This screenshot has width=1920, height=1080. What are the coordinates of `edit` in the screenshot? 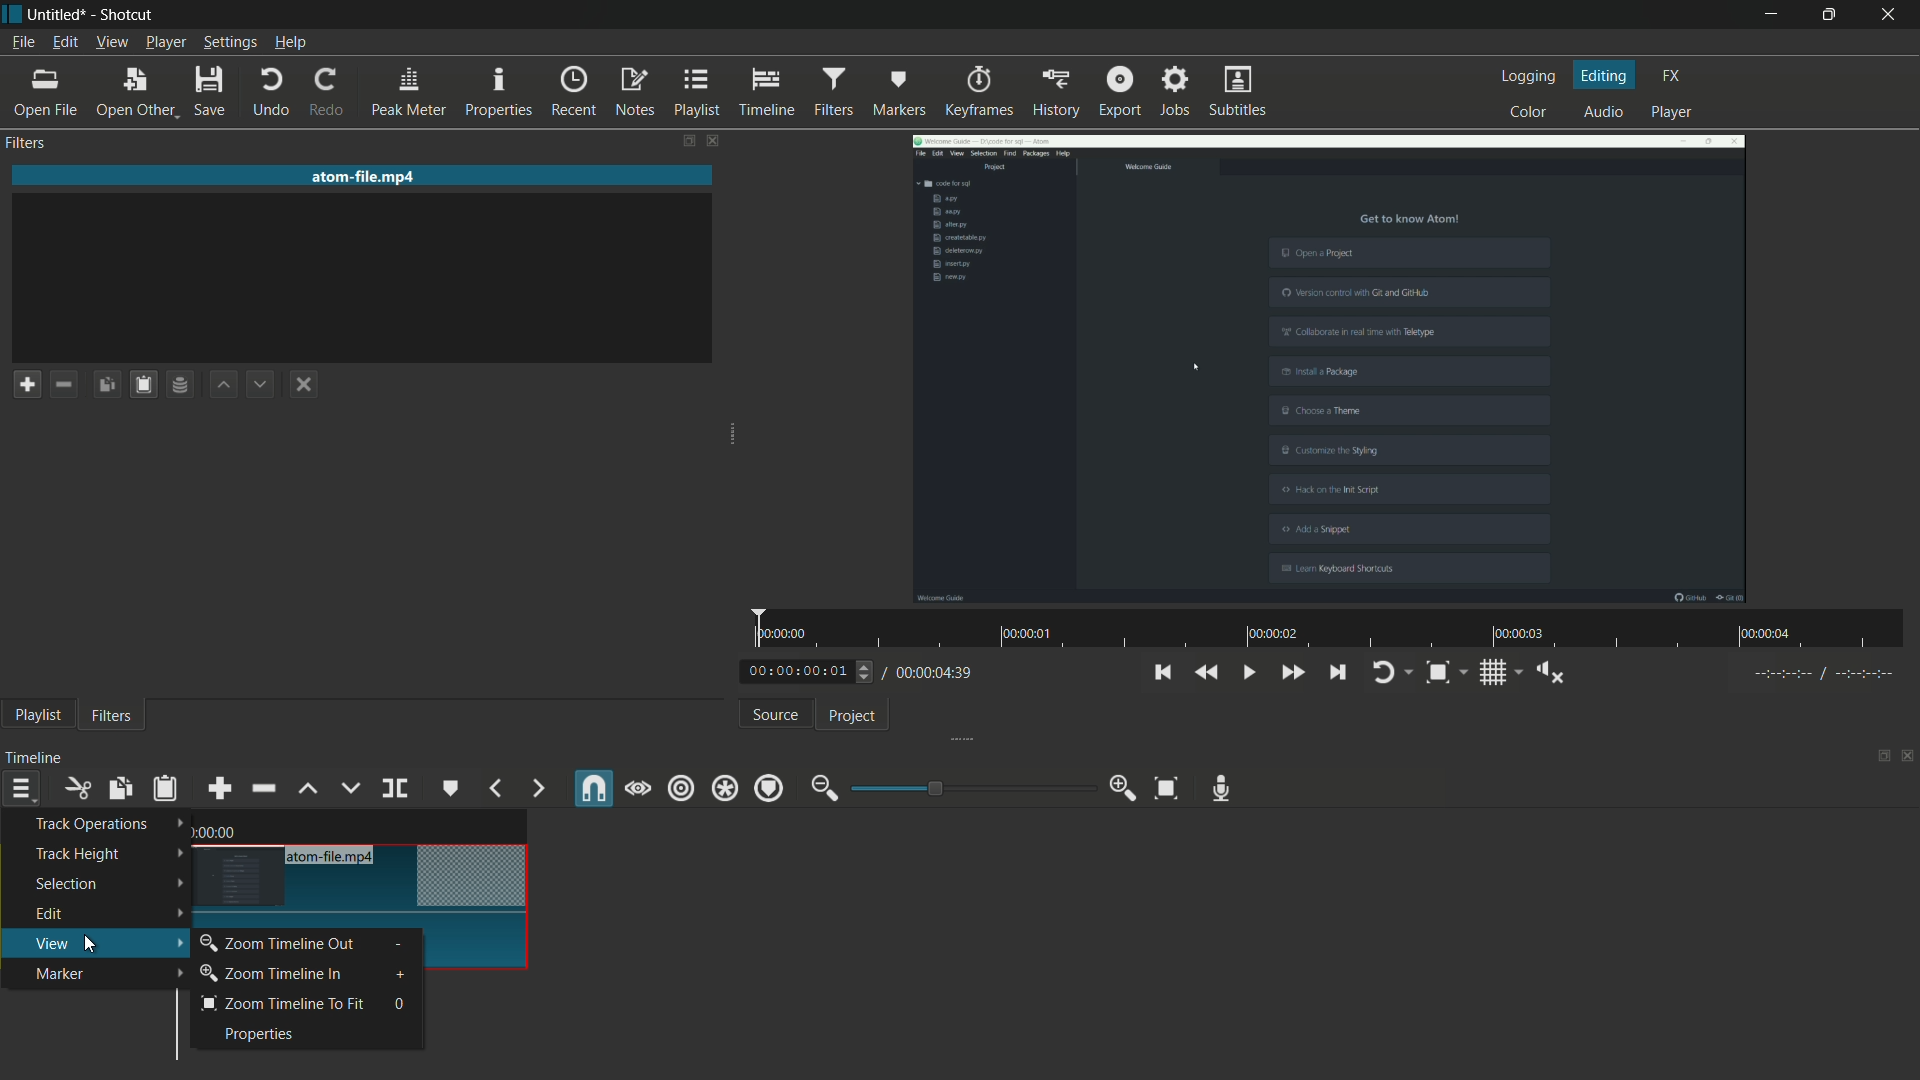 It's located at (105, 914).